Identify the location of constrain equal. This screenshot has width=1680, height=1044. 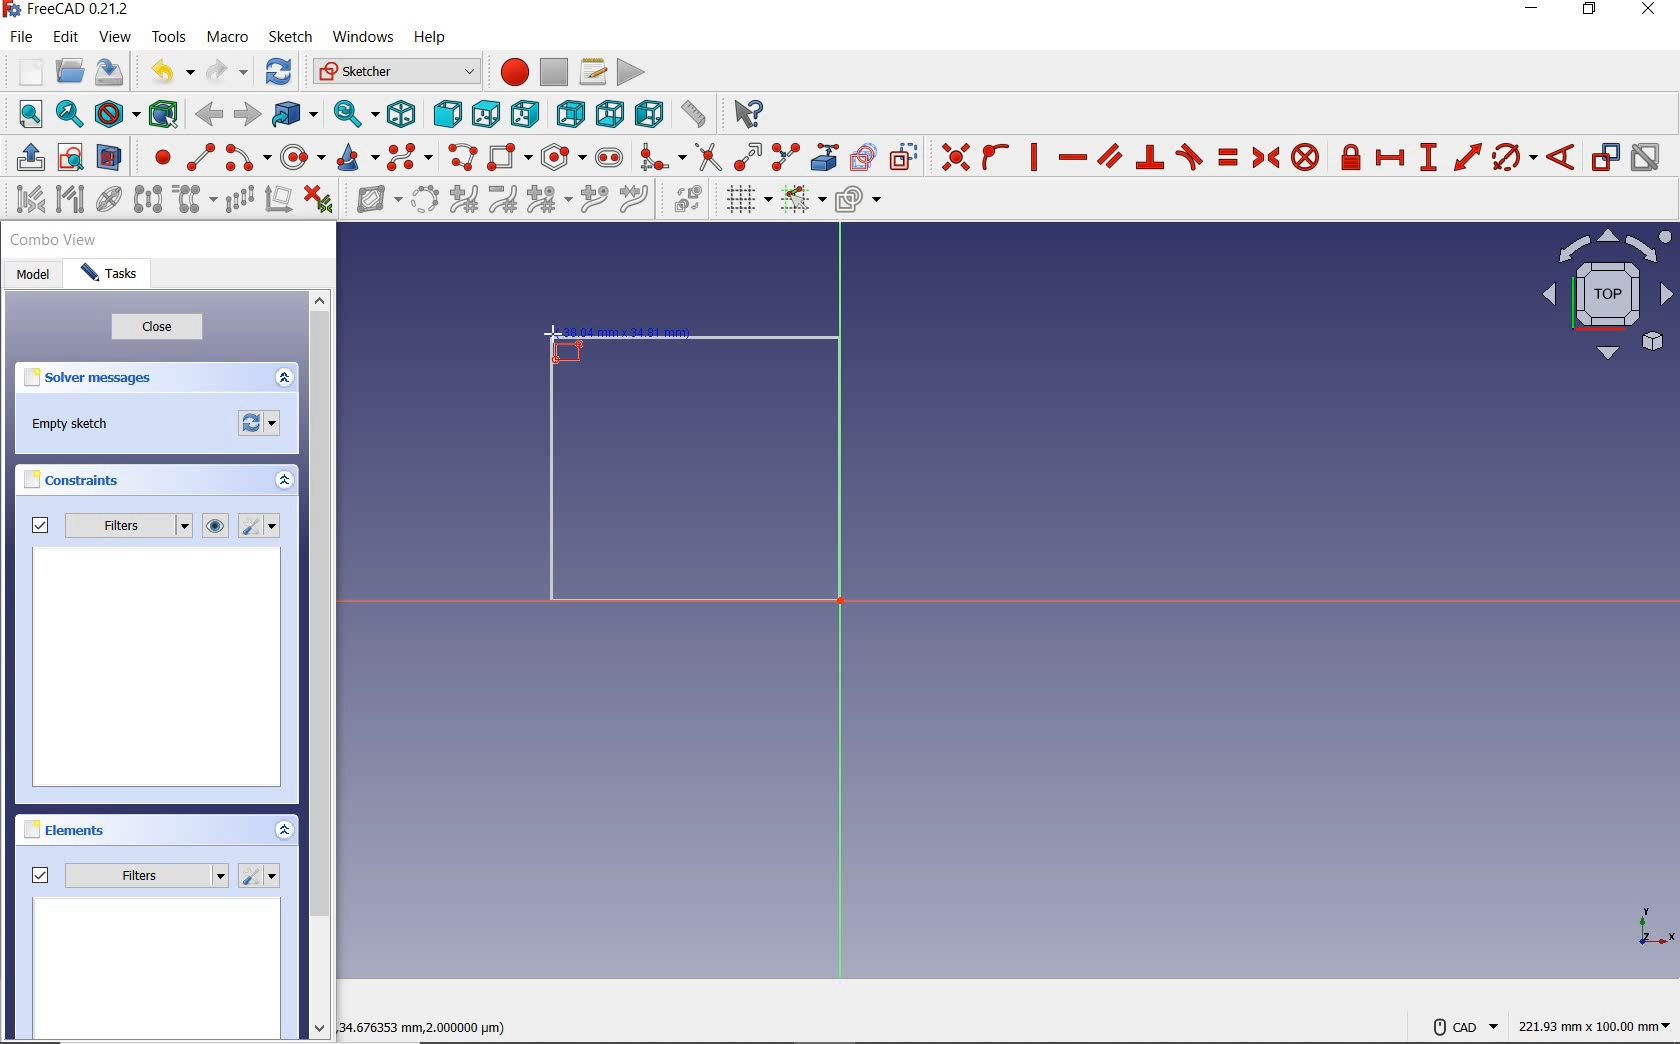
(1227, 157).